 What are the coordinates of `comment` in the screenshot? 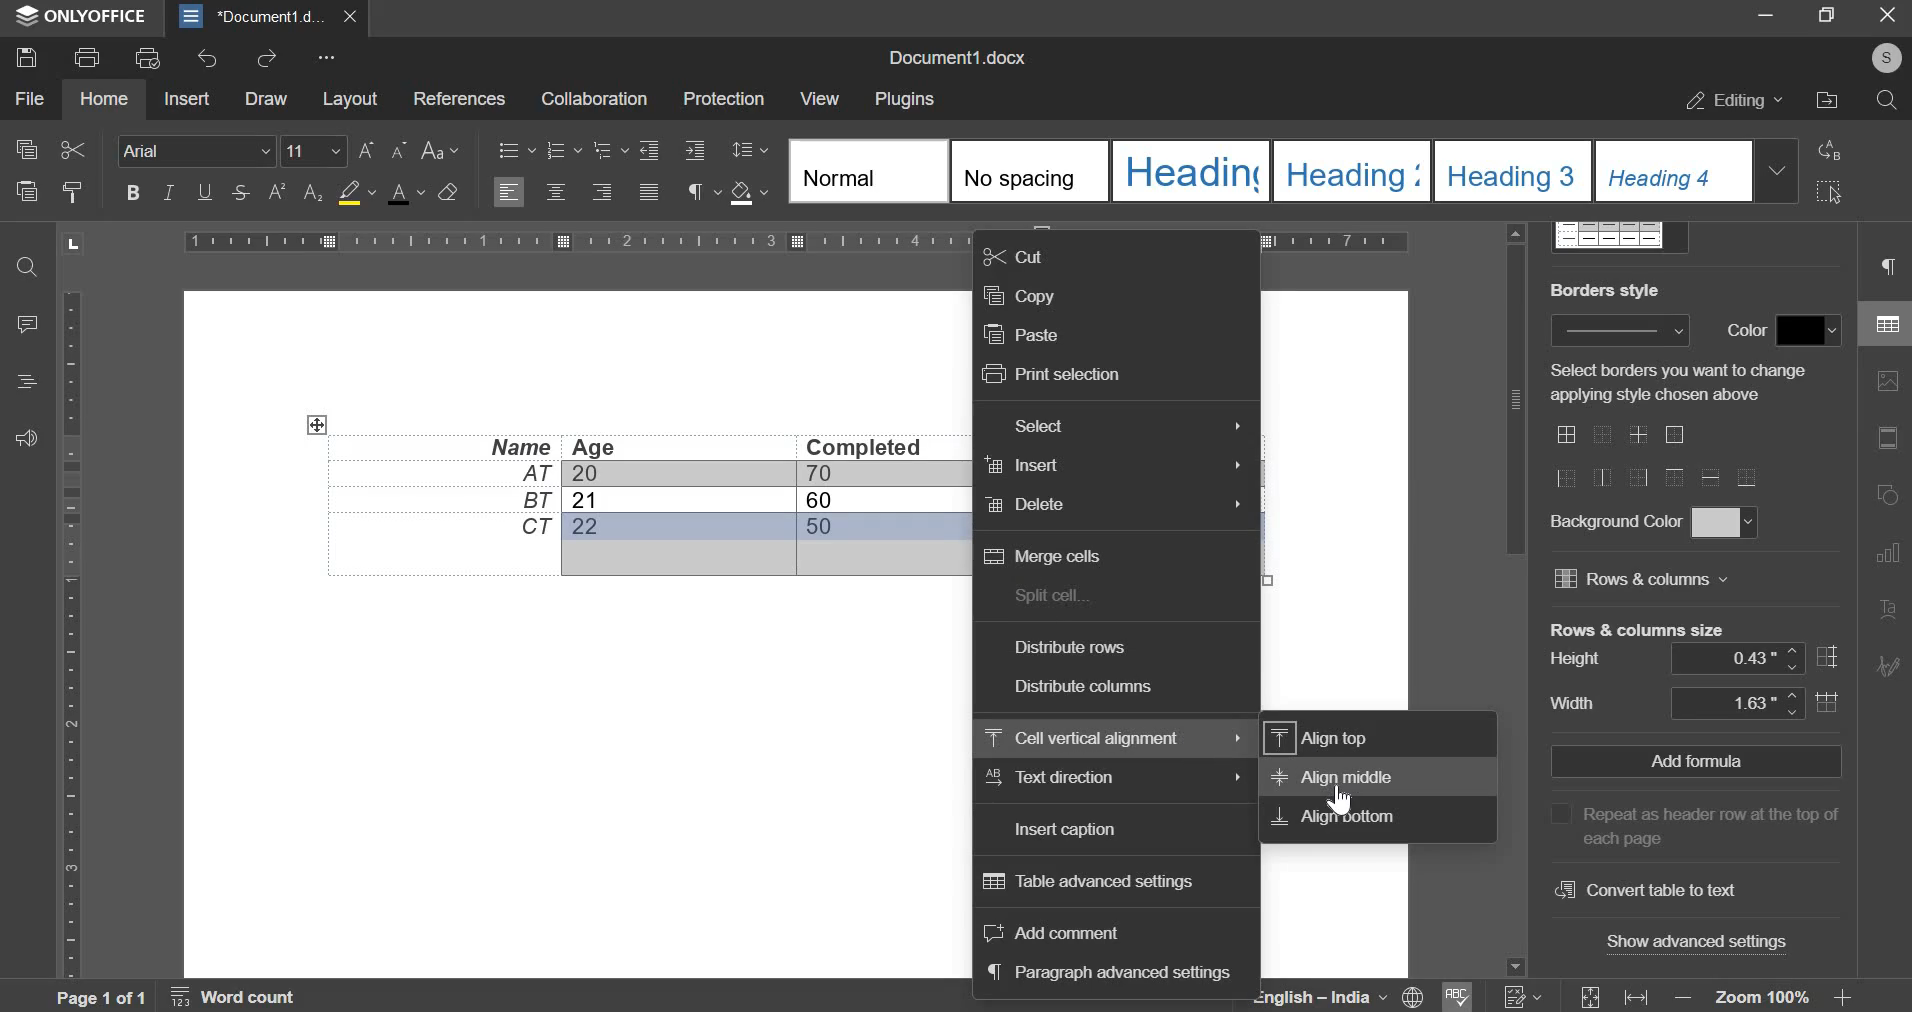 It's located at (29, 320).